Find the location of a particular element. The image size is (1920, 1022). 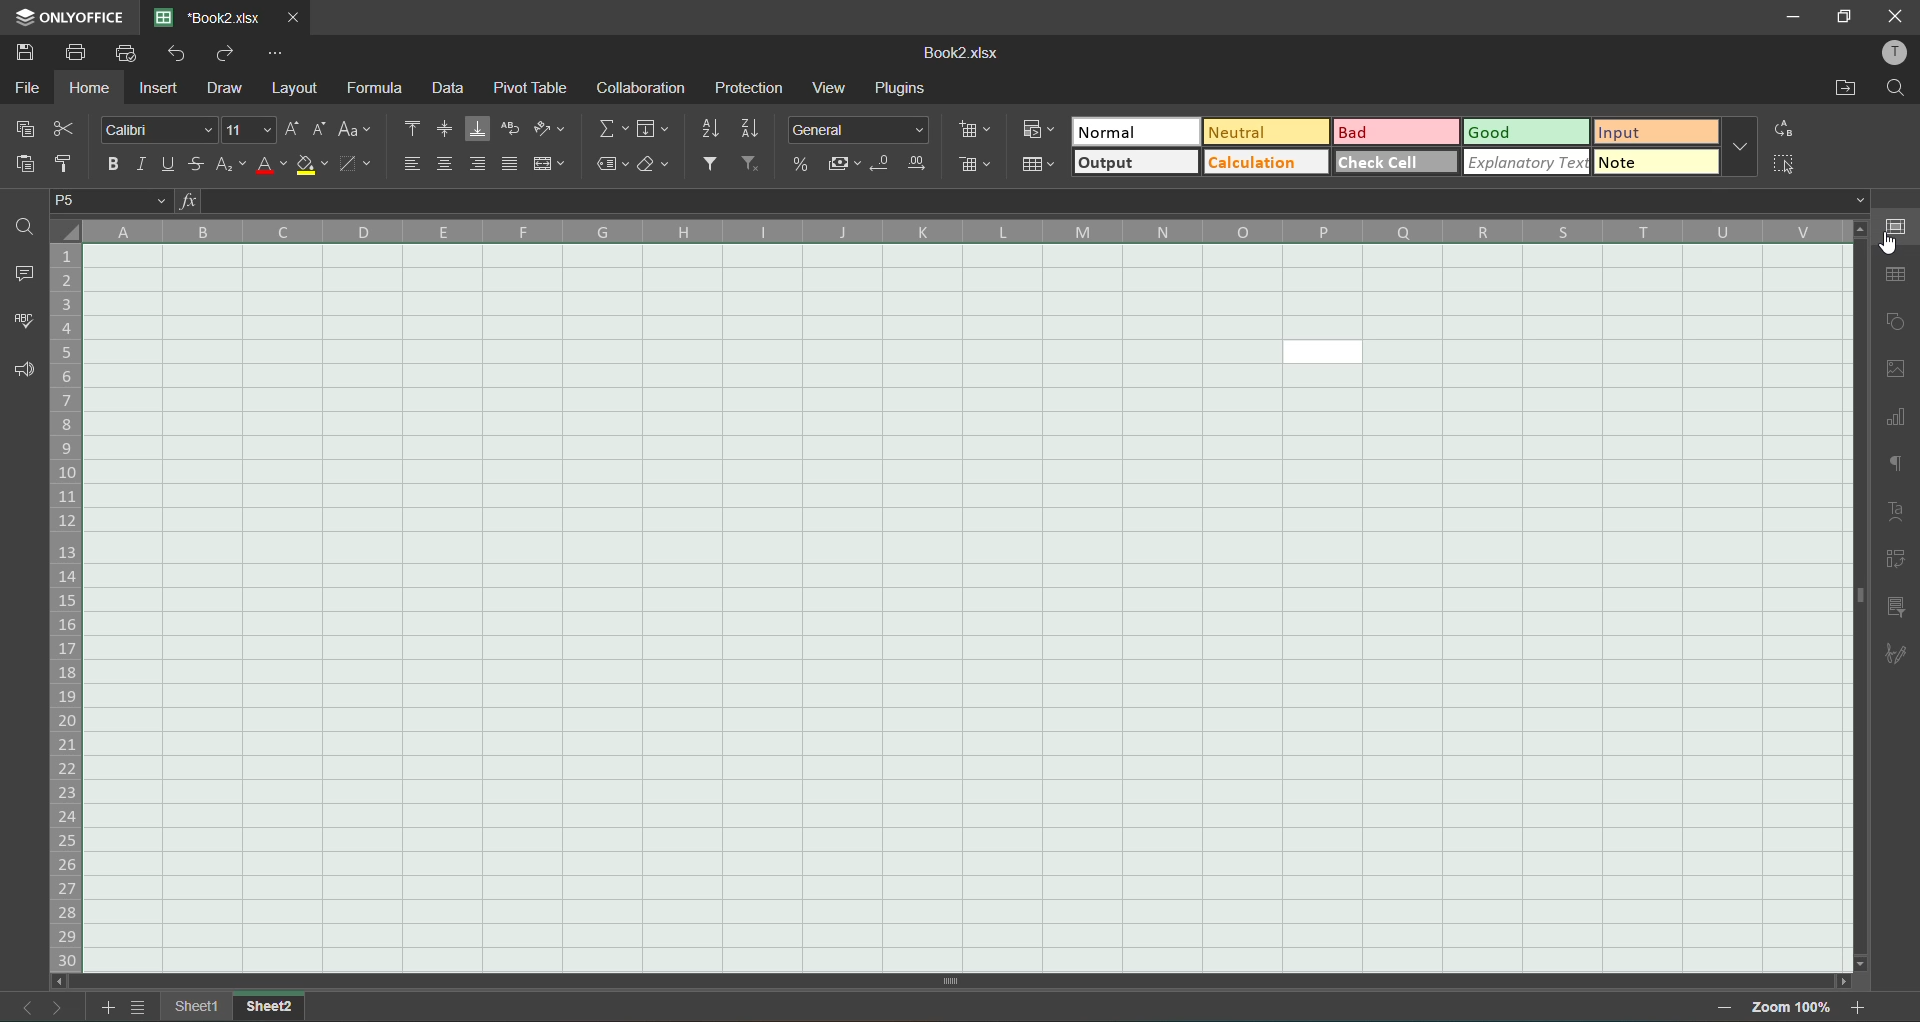

open location is located at coordinates (1843, 89).